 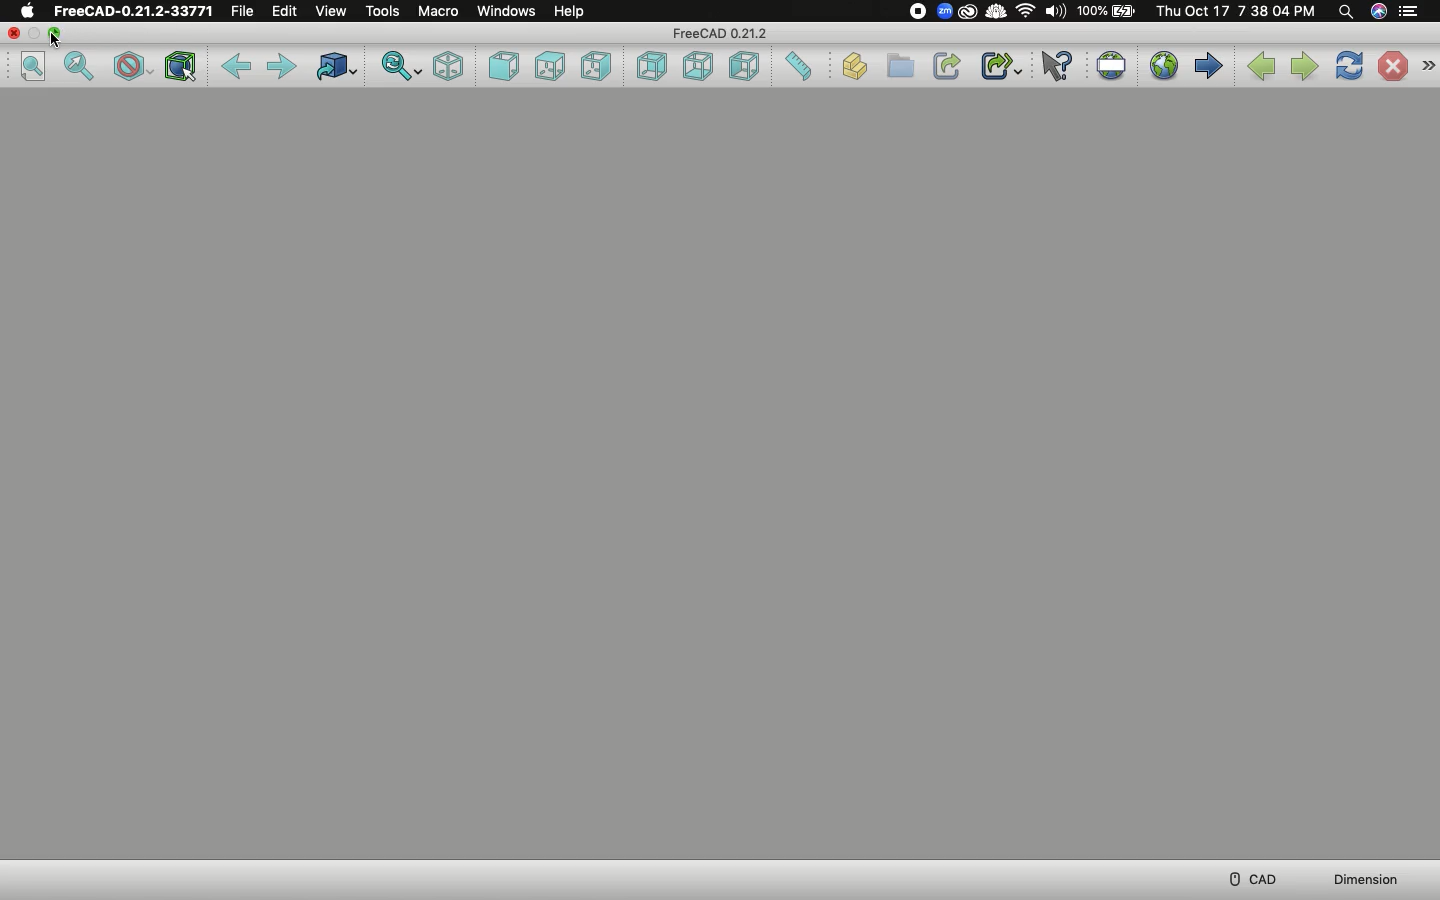 I want to click on Measure distance, so click(x=801, y=68).